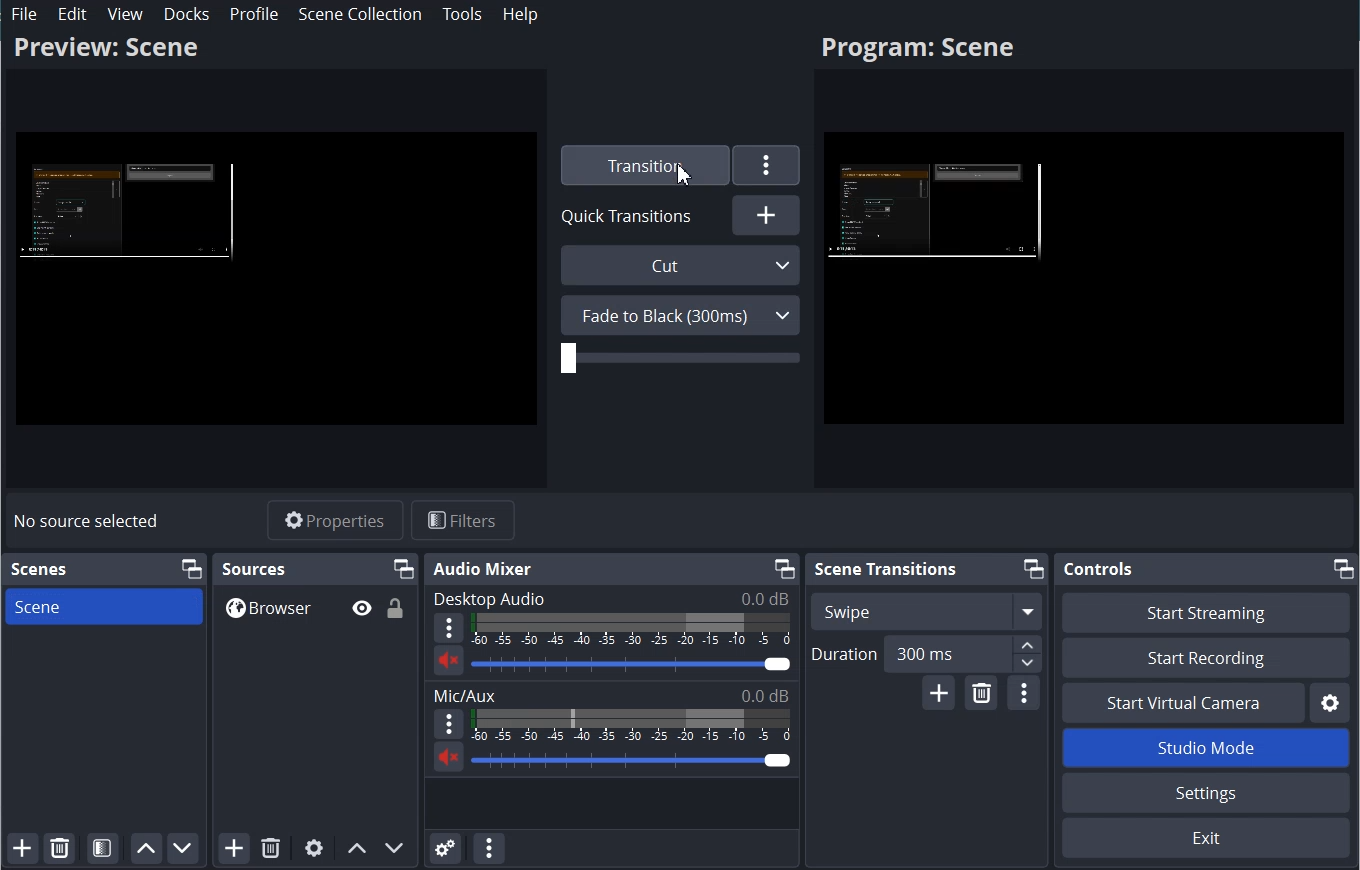 This screenshot has width=1360, height=870. What do you see at coordinates (315, 607) in the screenshot?
I see `Browse` at bounding box center [315, 607].